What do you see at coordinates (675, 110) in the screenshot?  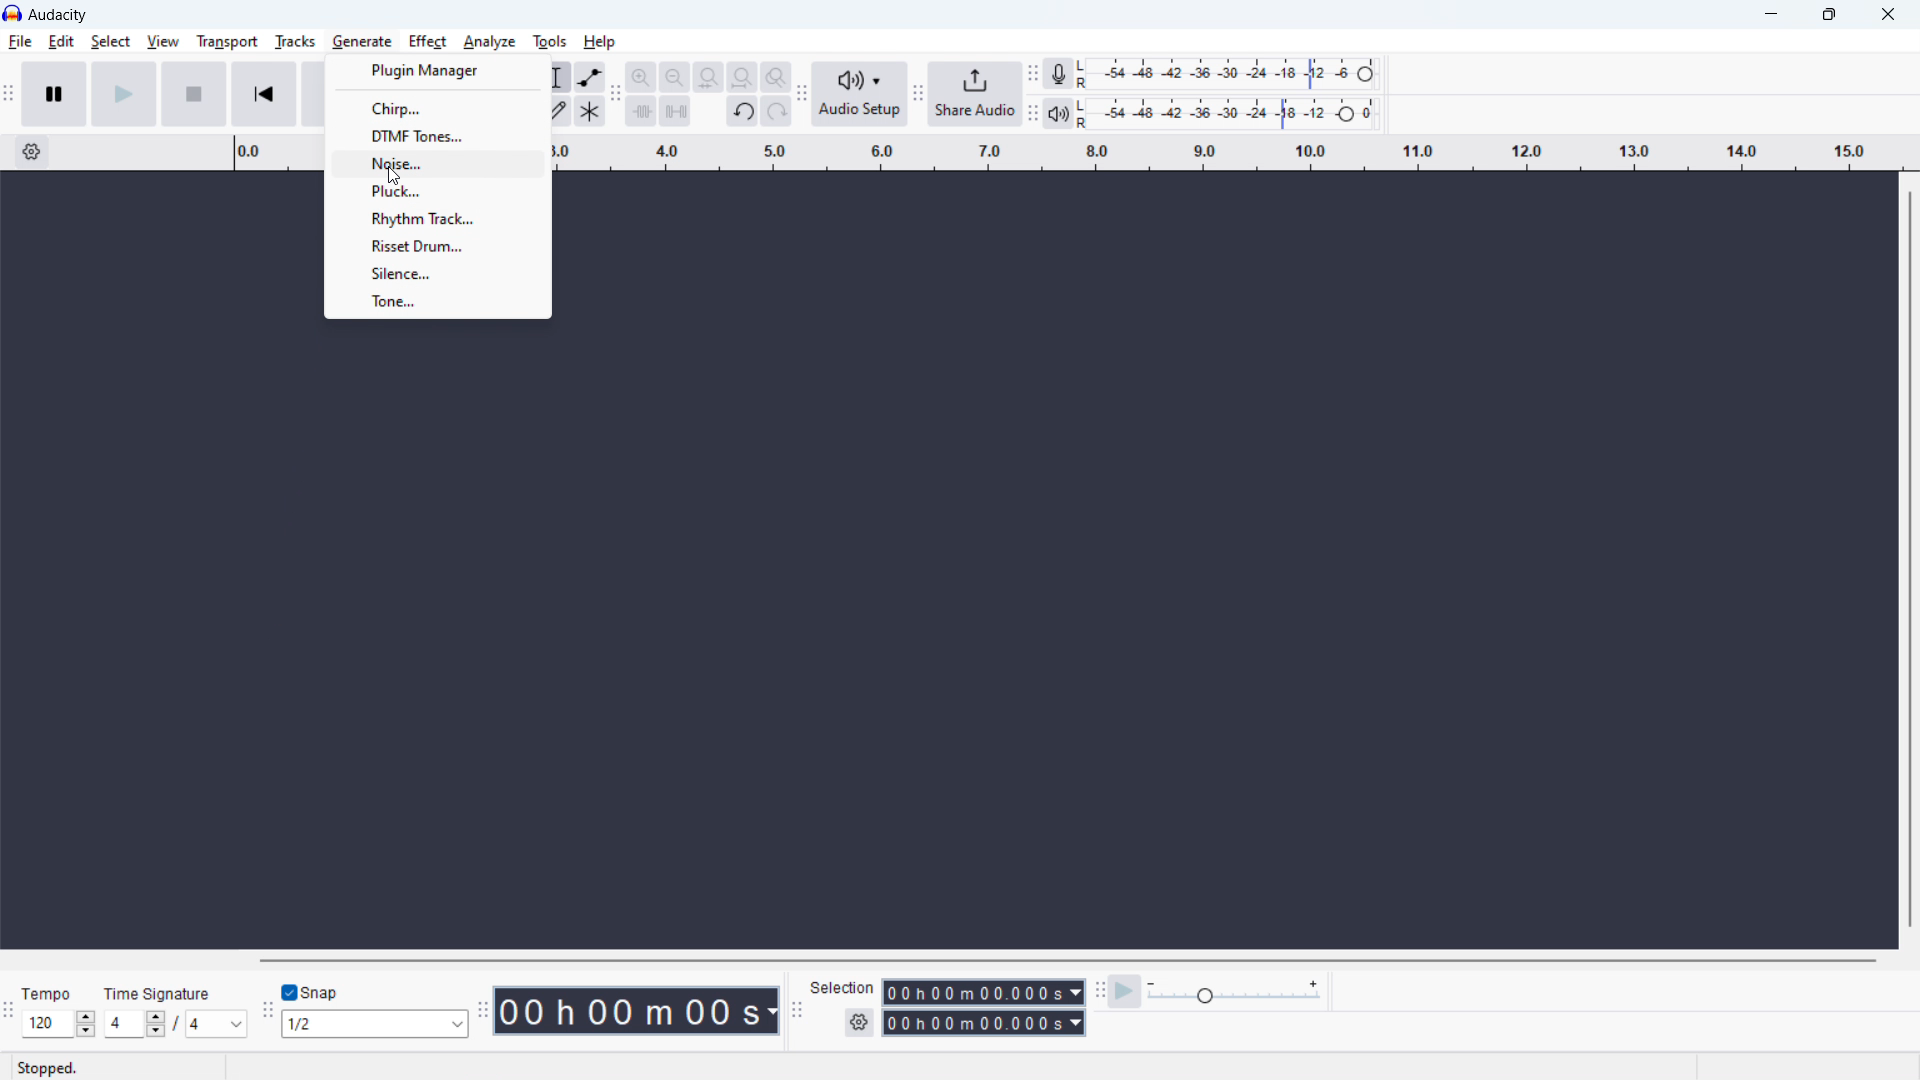 I see `silence audio selection` at bounding box center [675, 110].